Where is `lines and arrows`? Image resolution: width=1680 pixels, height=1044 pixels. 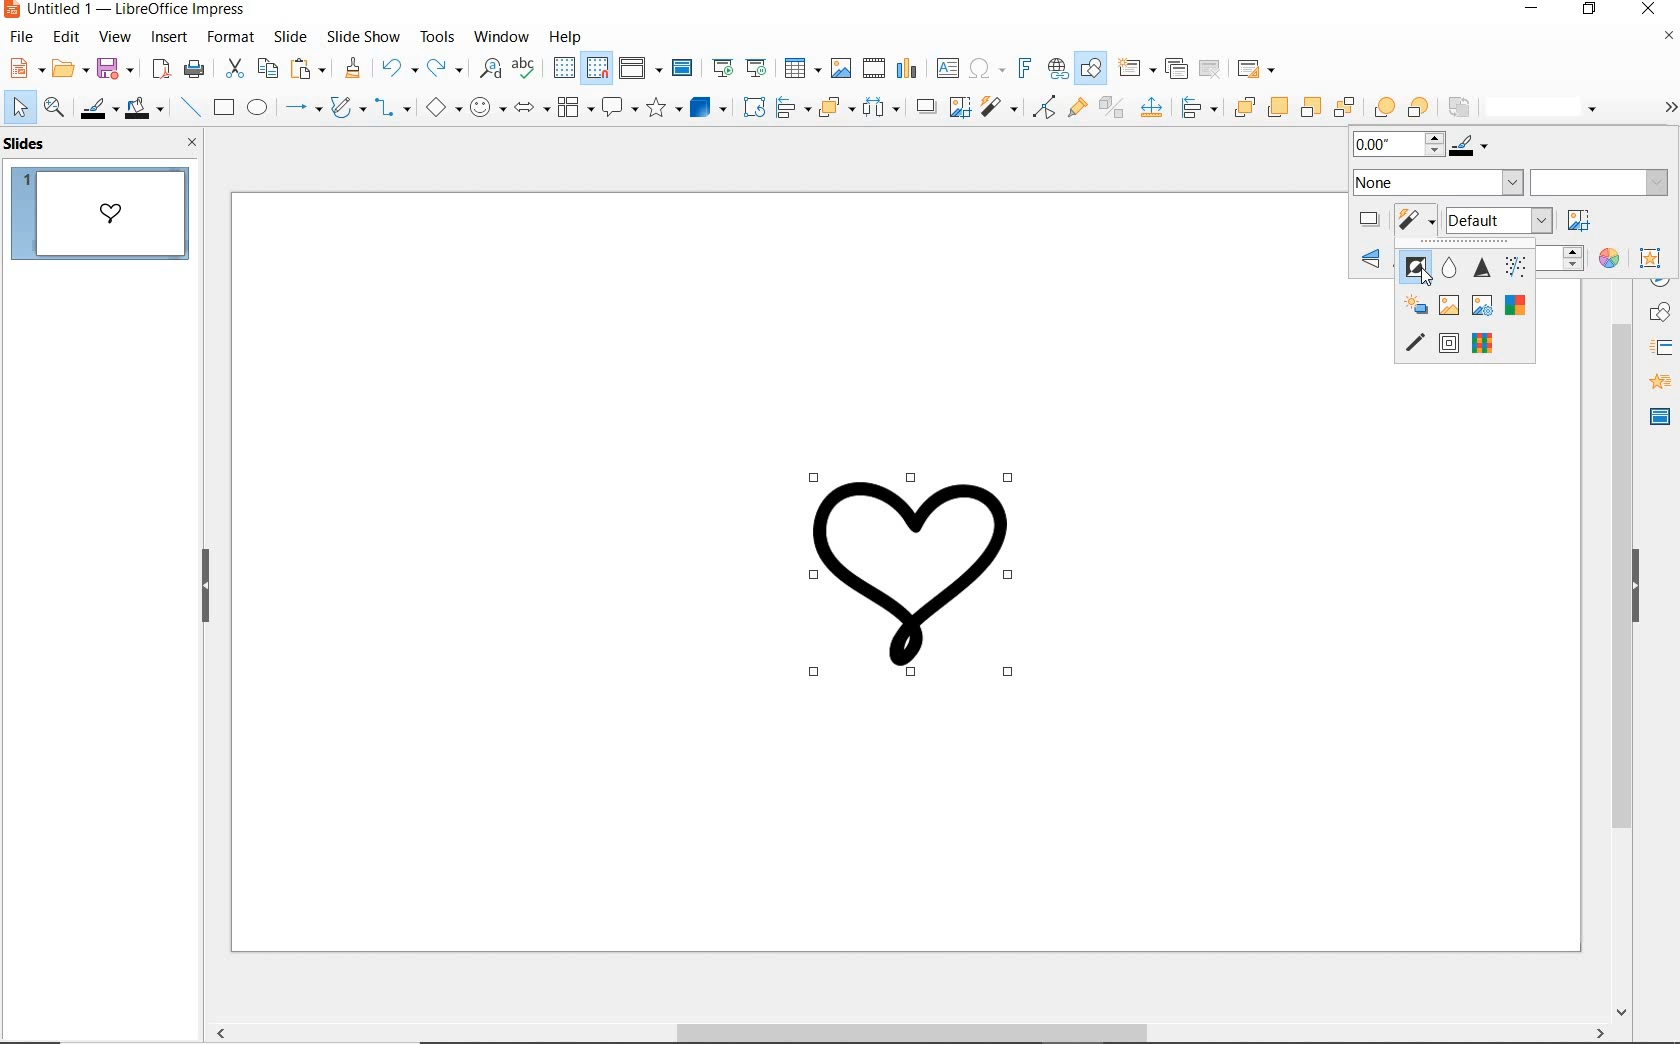 lines and arrows is located at coordinates (304, 108).